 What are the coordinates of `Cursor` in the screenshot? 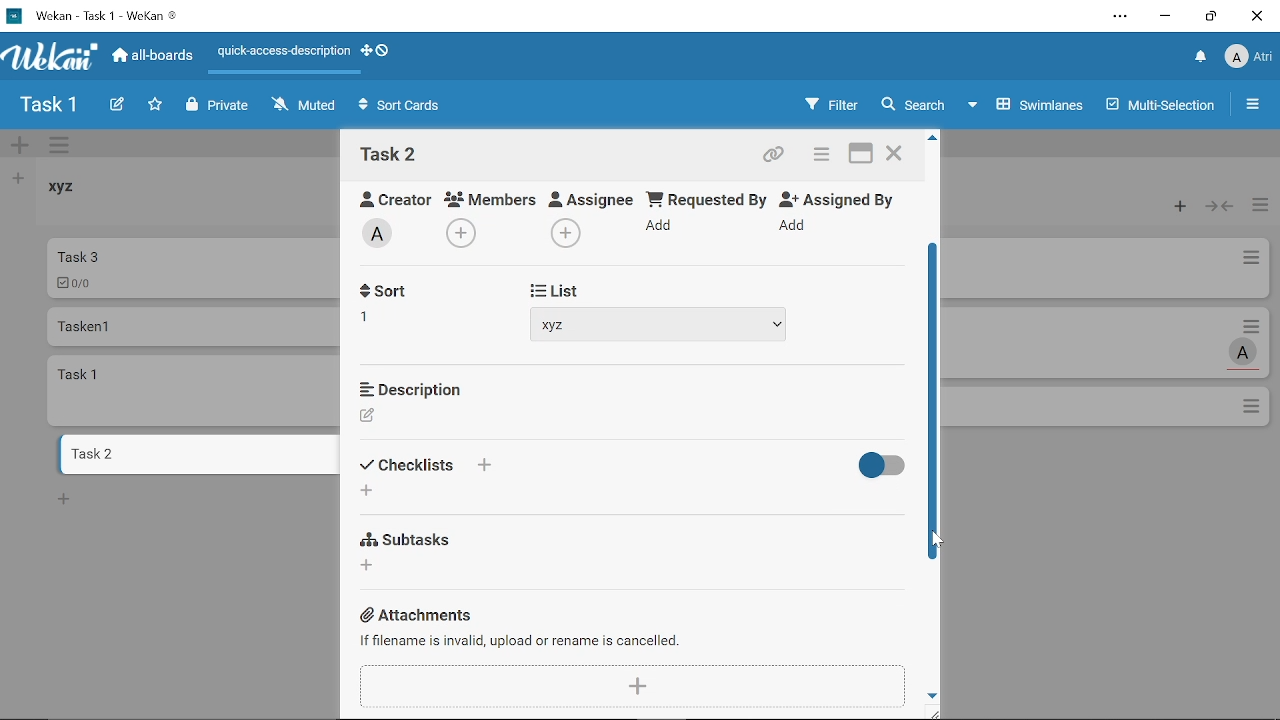 It's located at (931, 541).